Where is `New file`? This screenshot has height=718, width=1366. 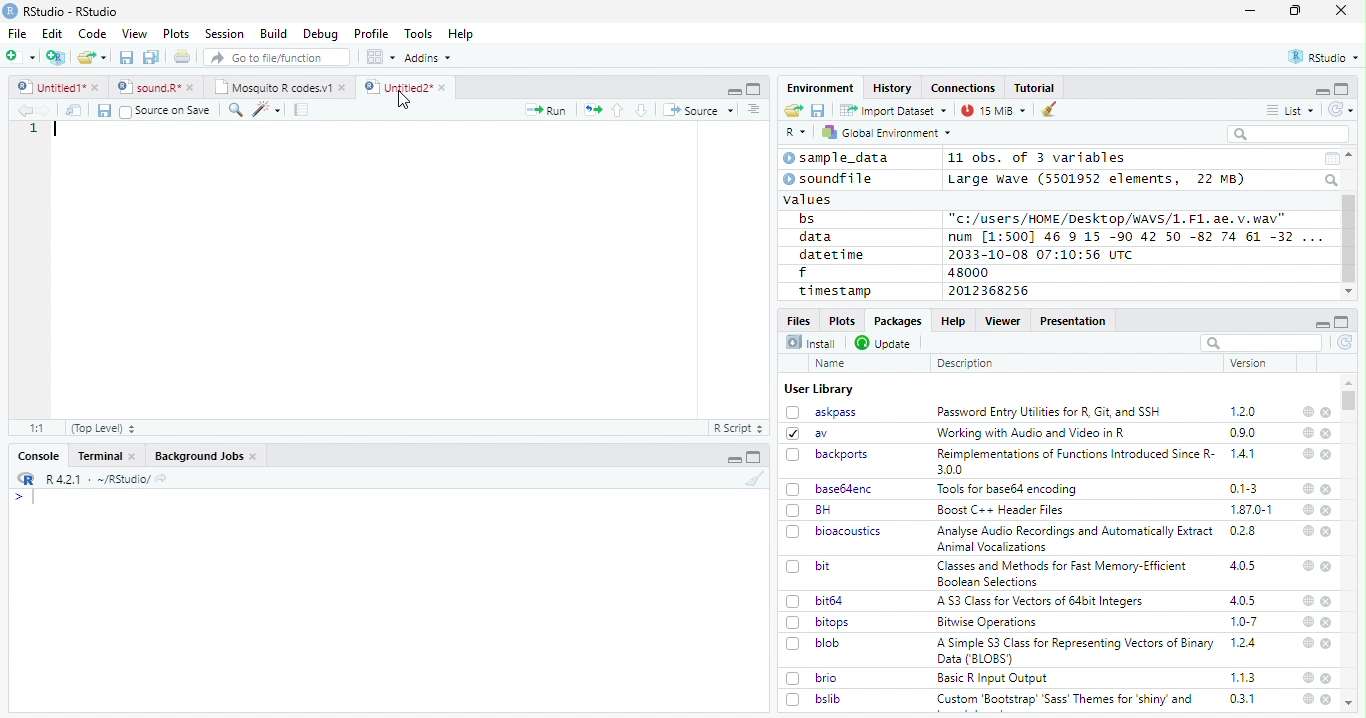
New file is located at coordinates (22, 57).